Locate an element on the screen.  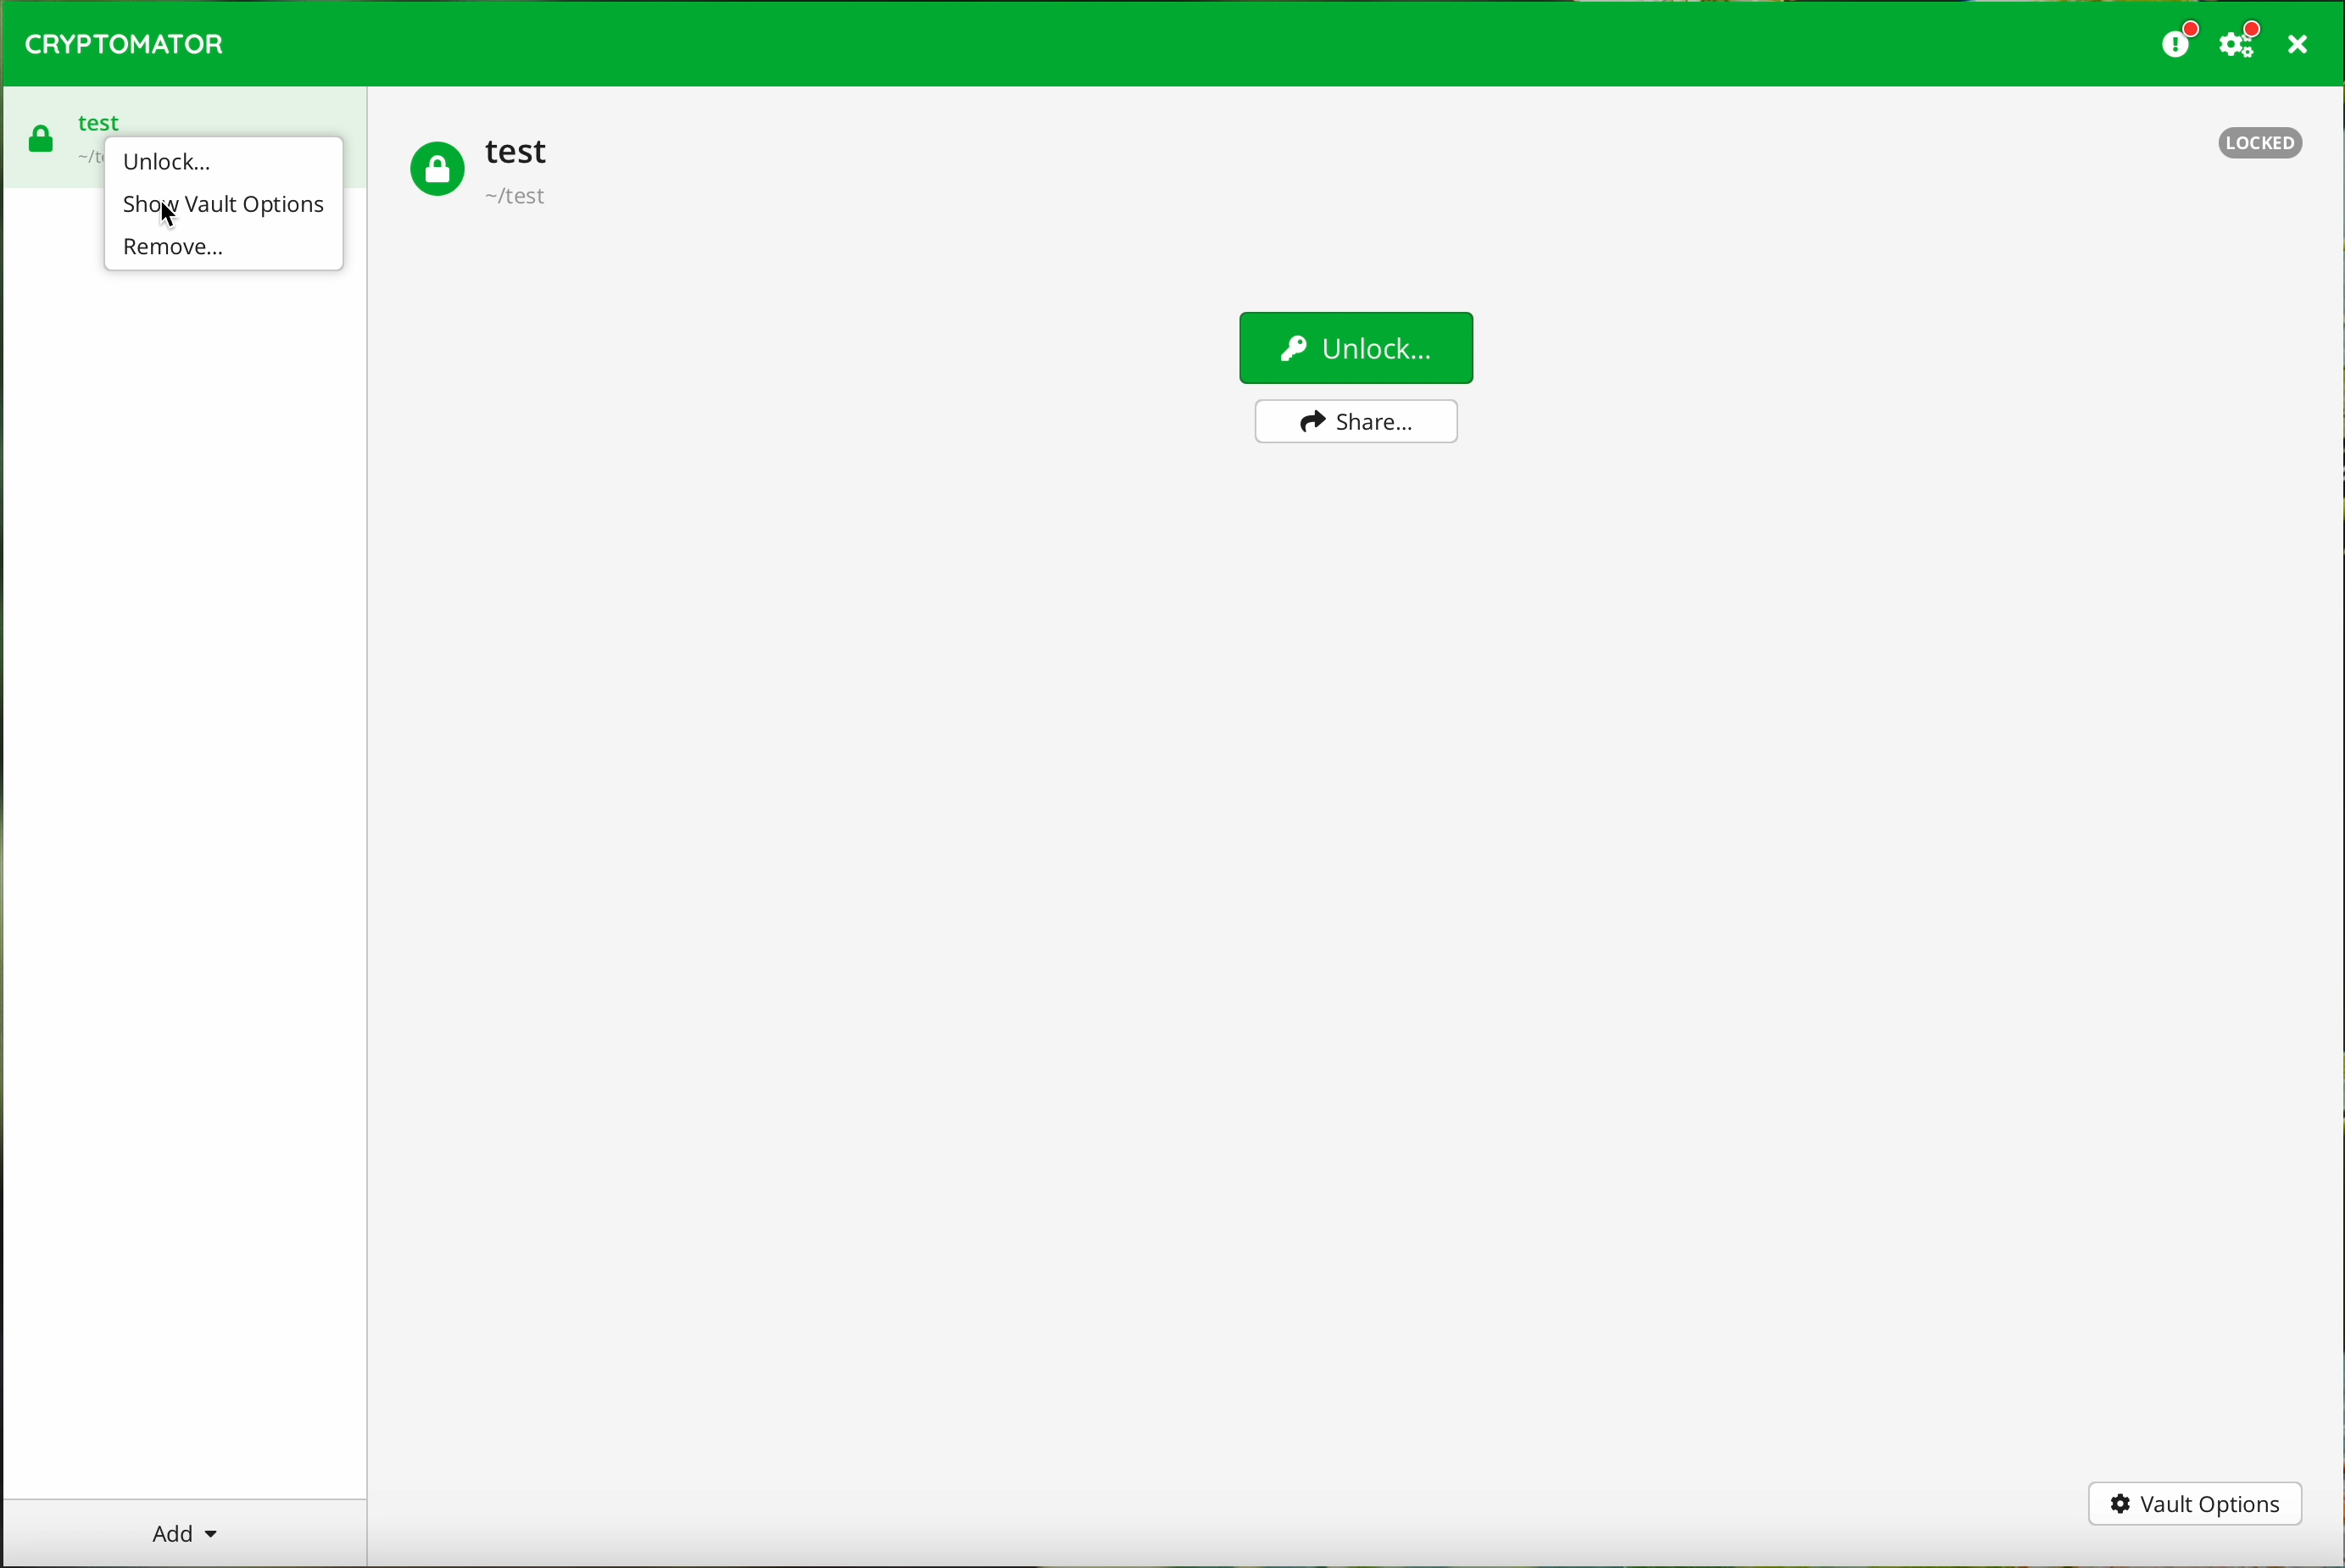
close is located at coordinates (2296, 44).